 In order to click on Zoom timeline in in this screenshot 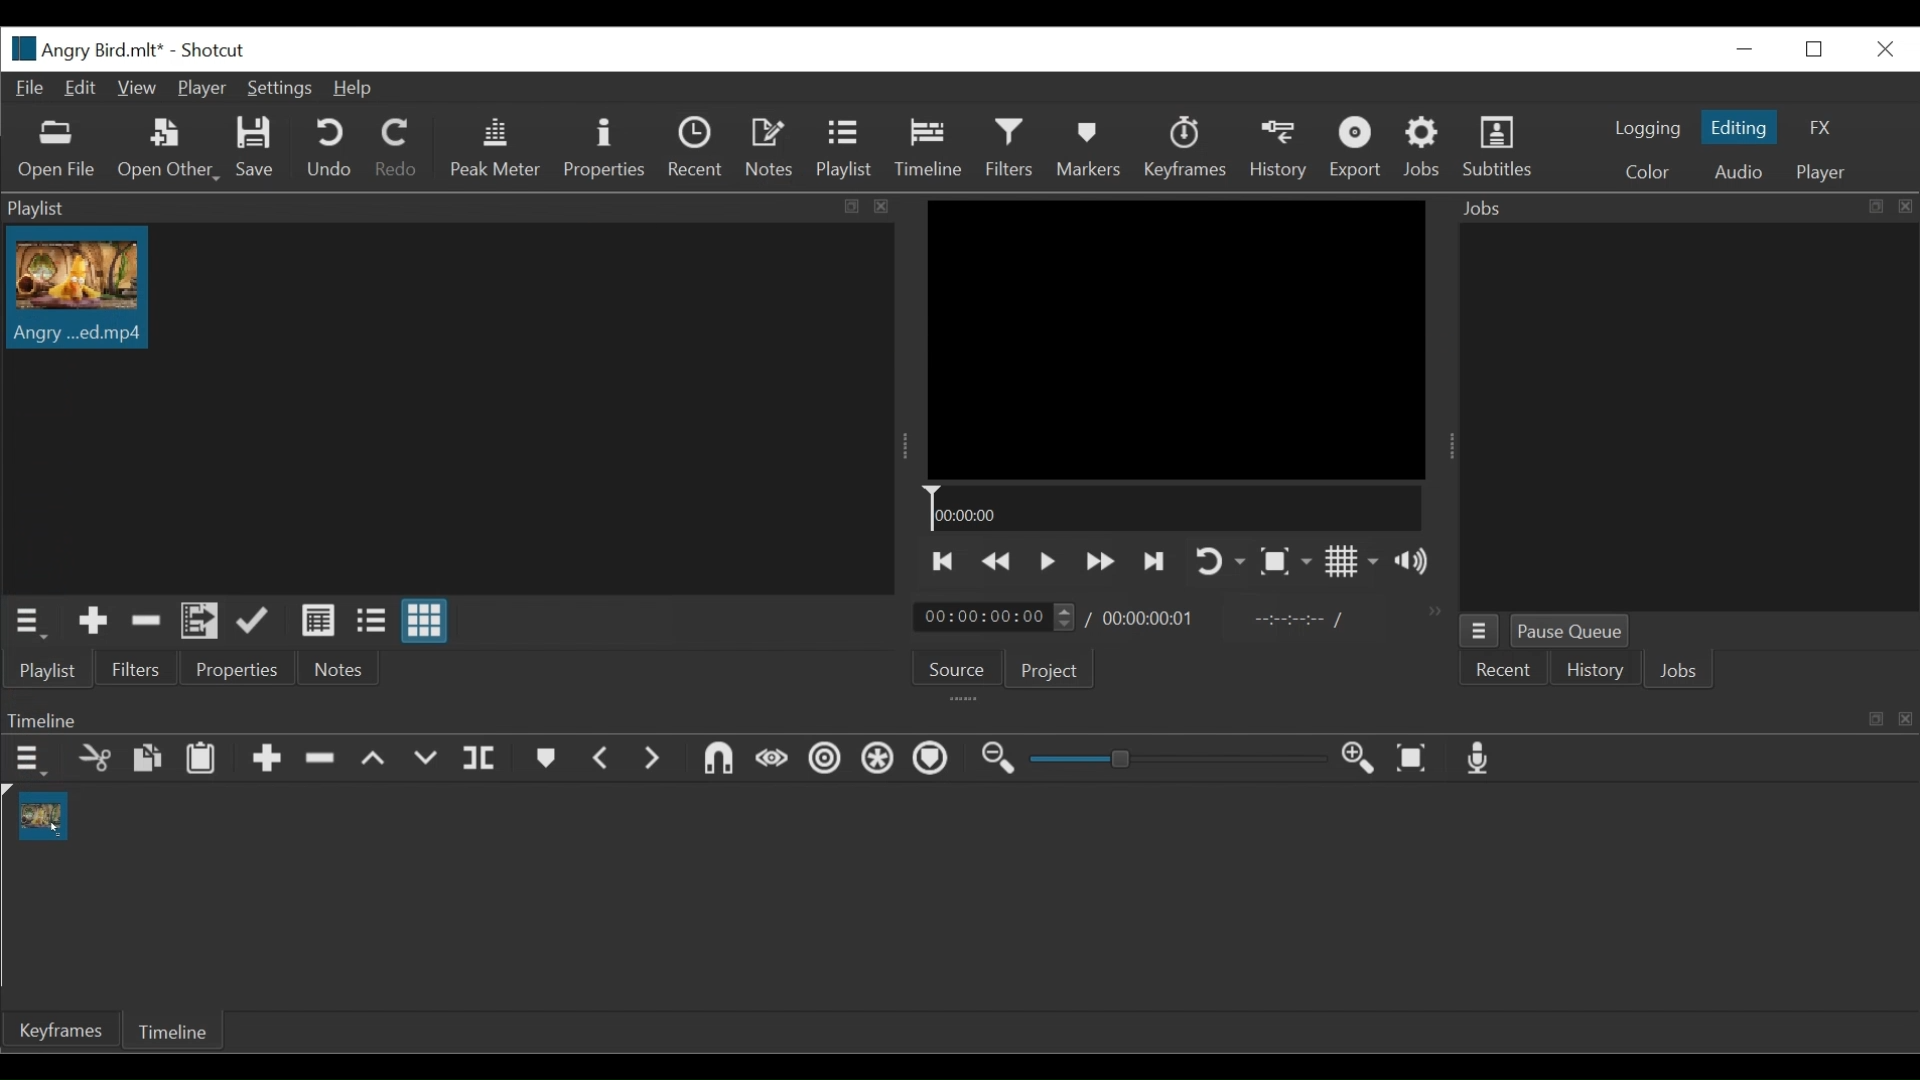, I will do `click(1353, 755)`.